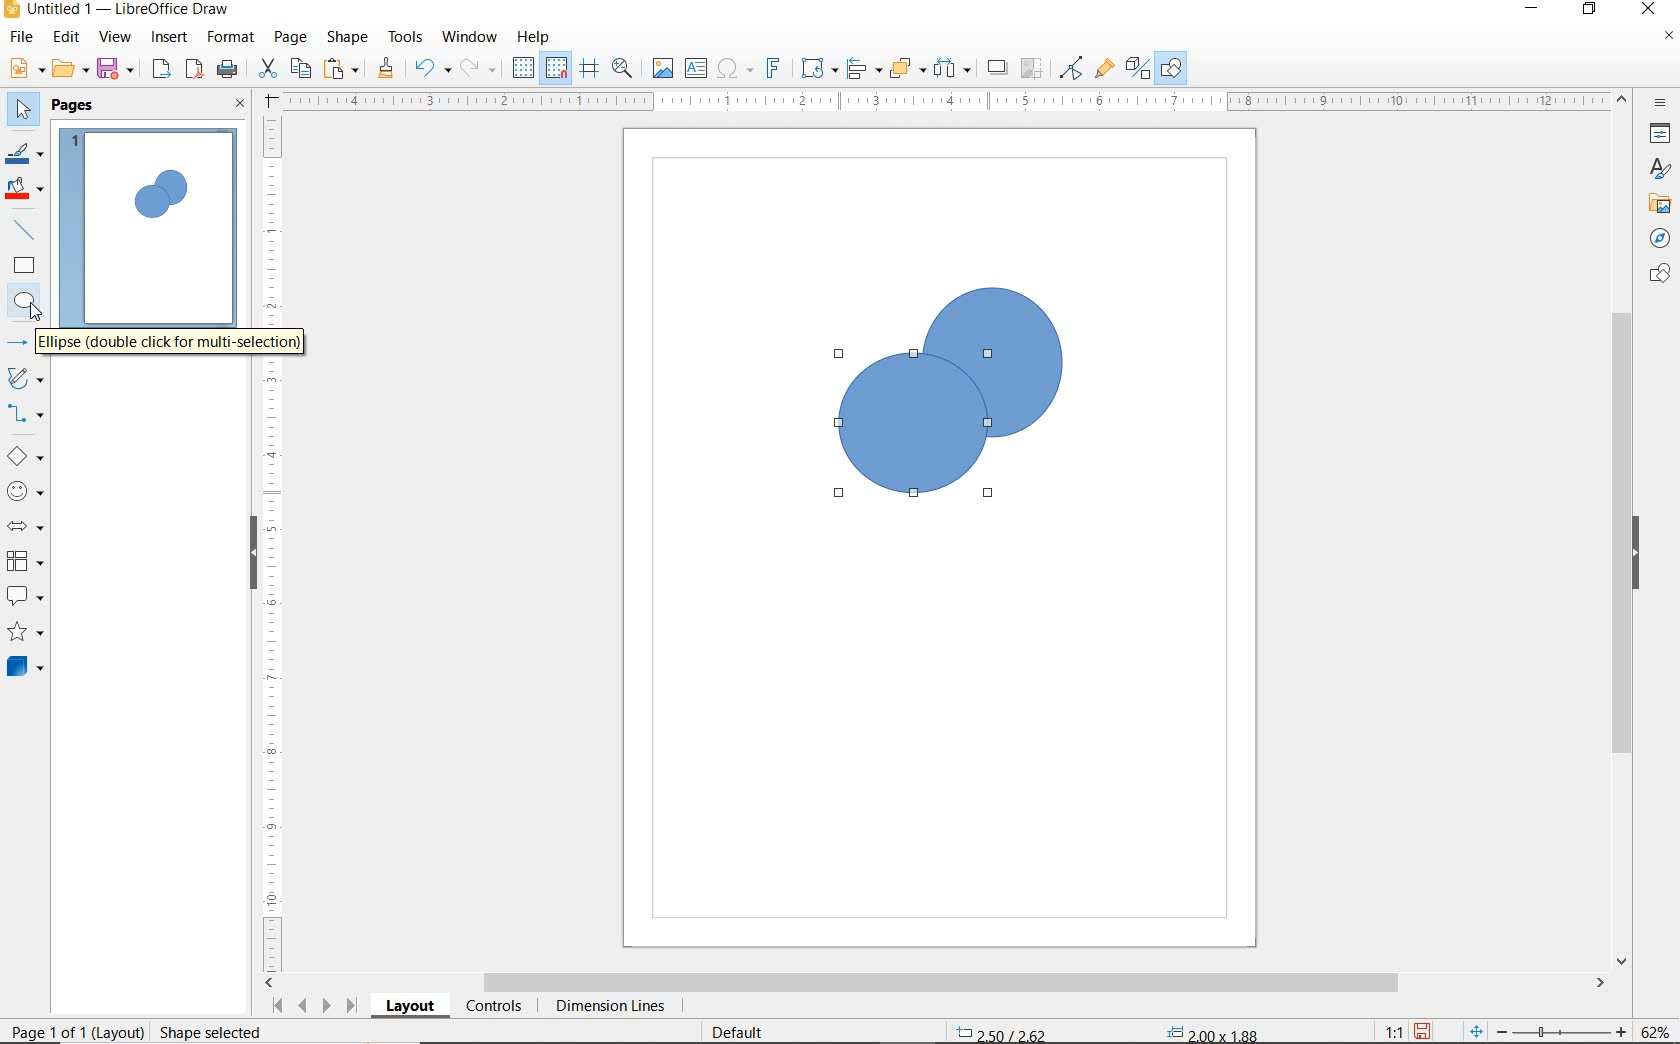 This screenshot has width=1680, height=1044. What do you see at coordinates (25, 634) in the screenshot?
I see `STARS AND BANNERS` at bounding box center [25, 634].